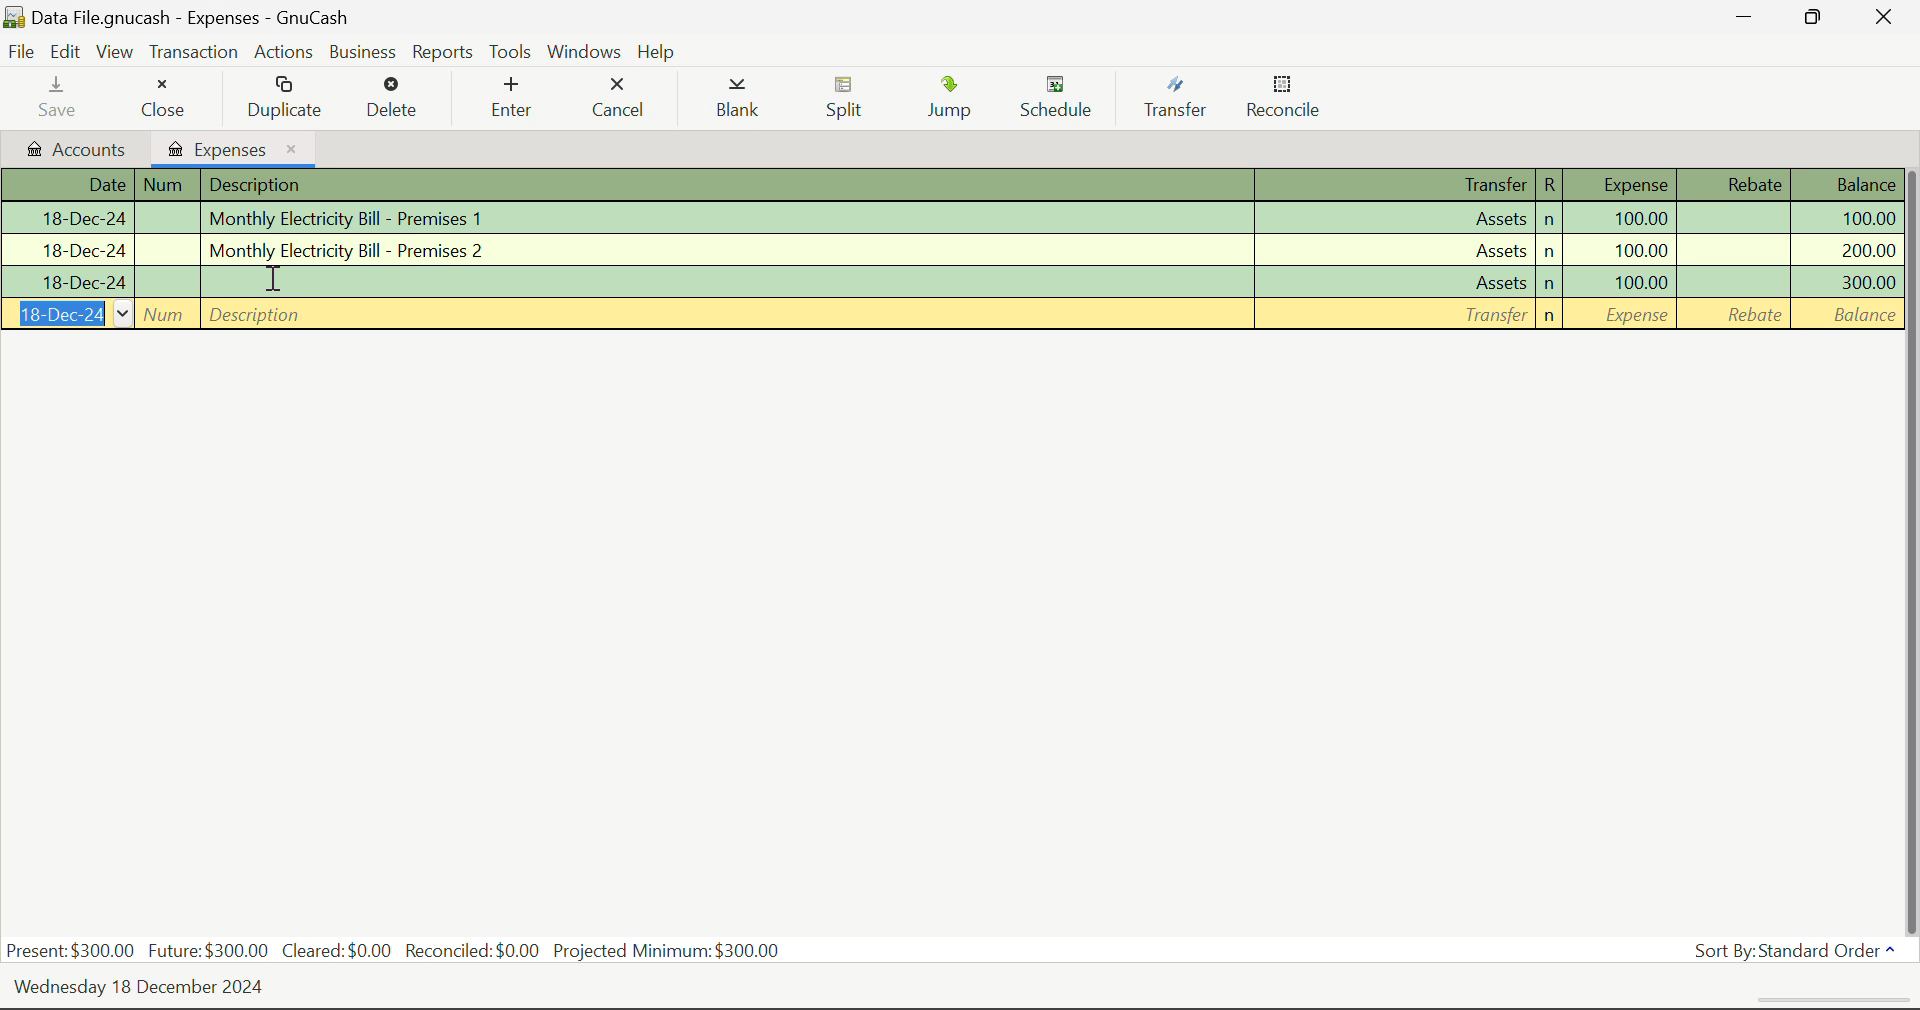 This screenshot has width=1920, height=1010. Describe the element at coordinates (1796, 951) in the screenshot. I see `Sort By: Standard Order` at that location.